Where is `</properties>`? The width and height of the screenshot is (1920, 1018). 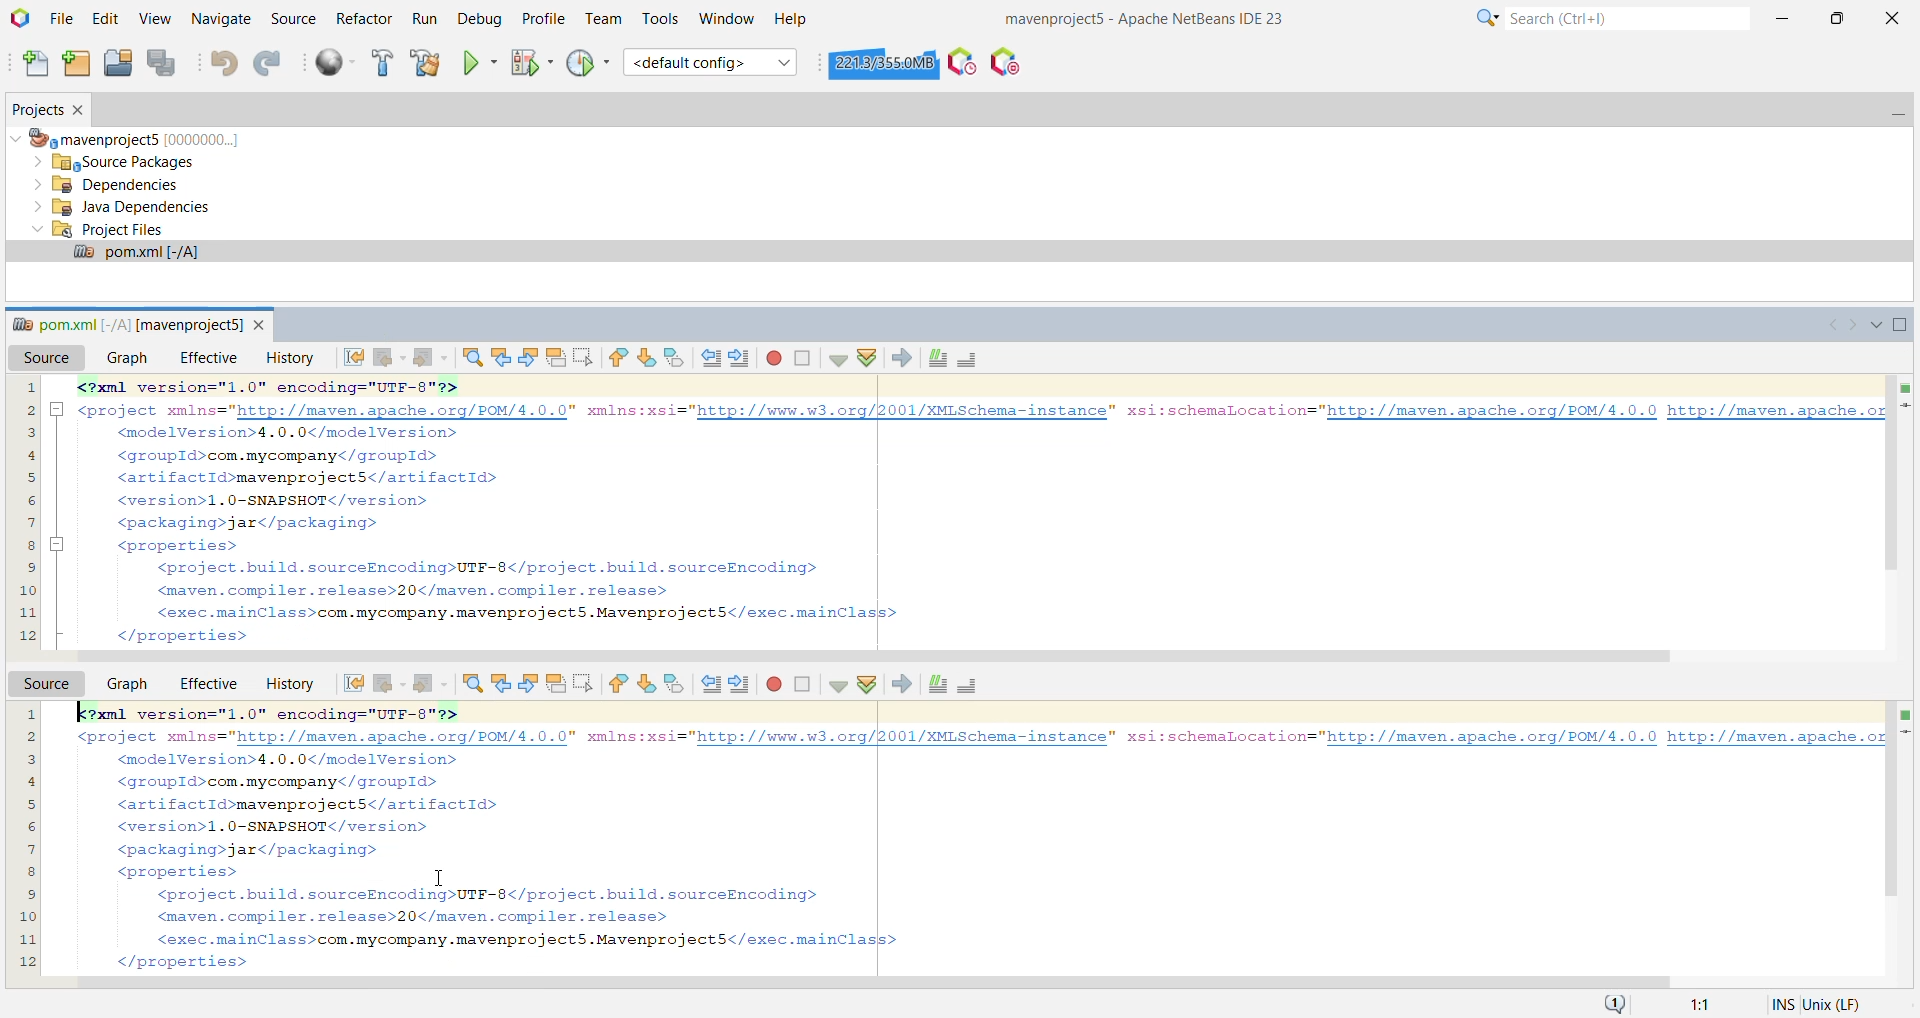 </properties> is located at coordinates (181, 636).